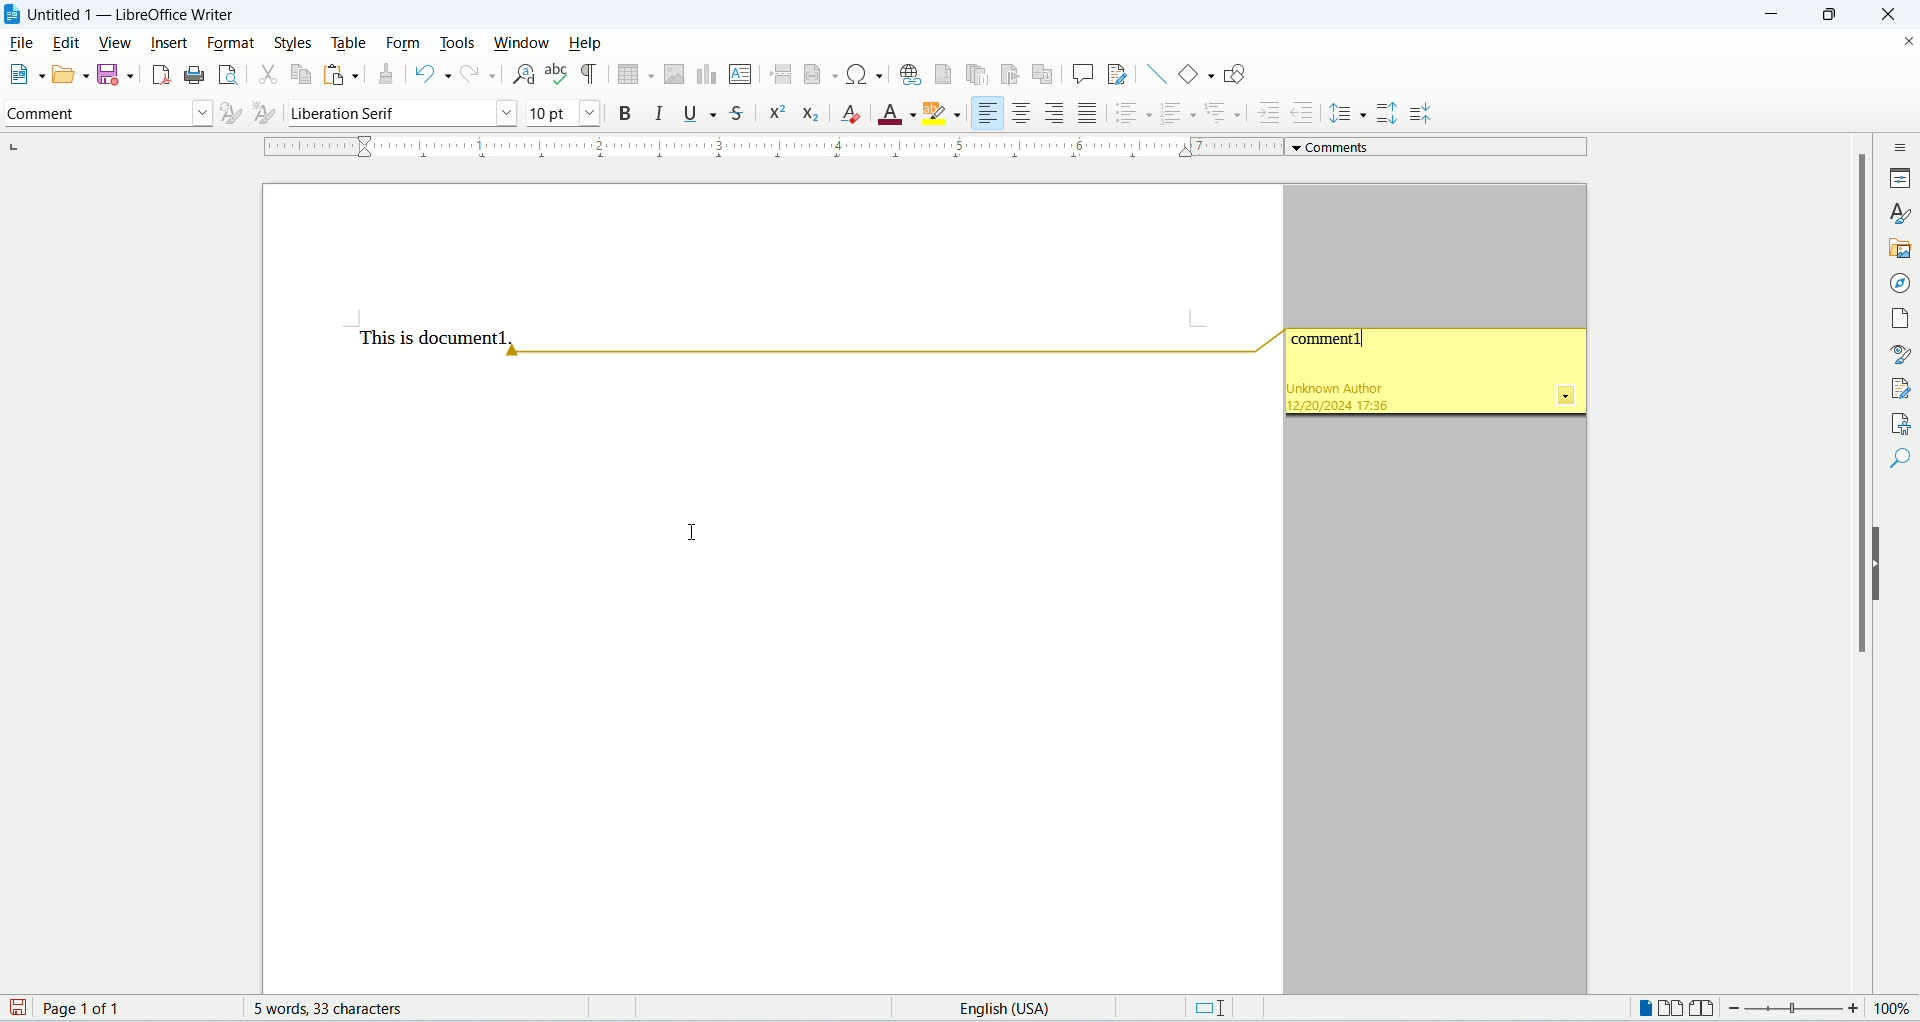 Image resolution: width=1920 pixels, height=1022 pixels. Describe the element at coordinates (1010, 76) in the screenshot. I see `insert bibliograph` at that location.